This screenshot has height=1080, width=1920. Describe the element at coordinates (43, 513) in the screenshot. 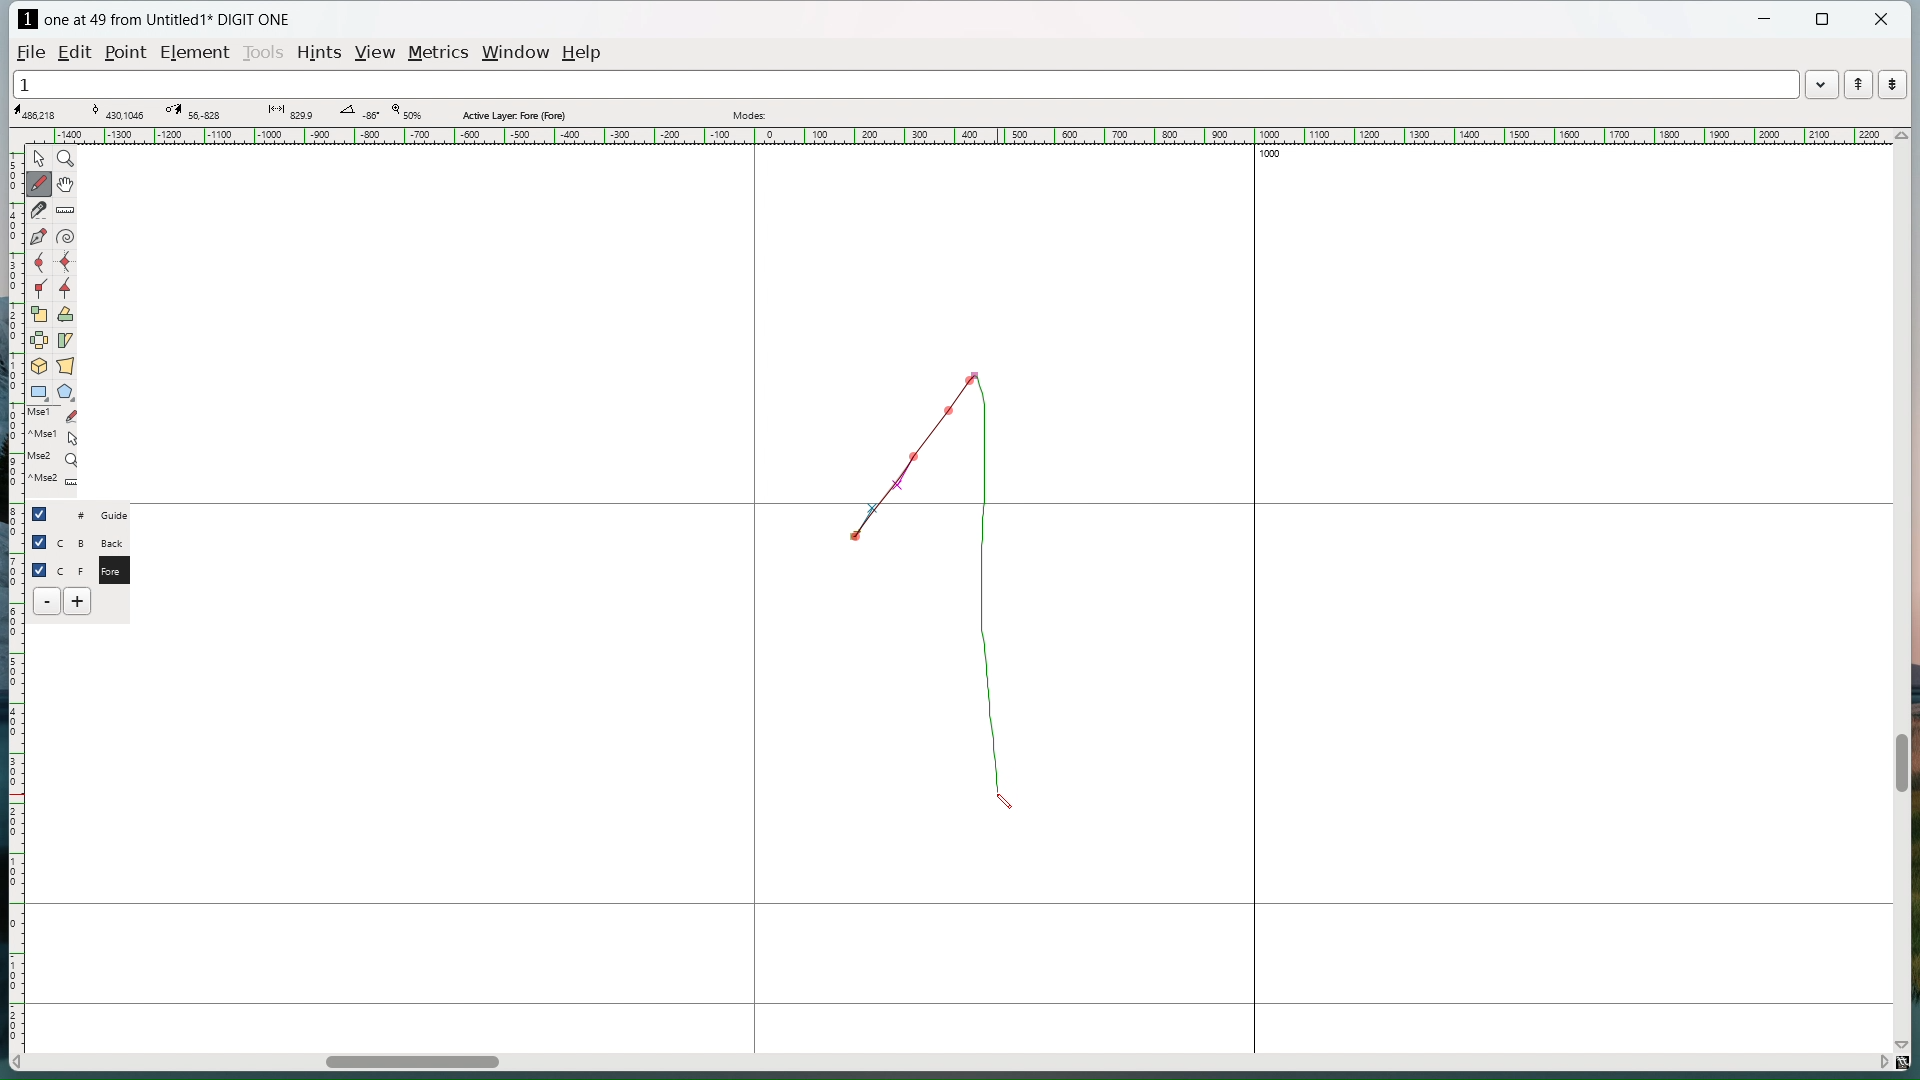

I see `checkbox` at that location.